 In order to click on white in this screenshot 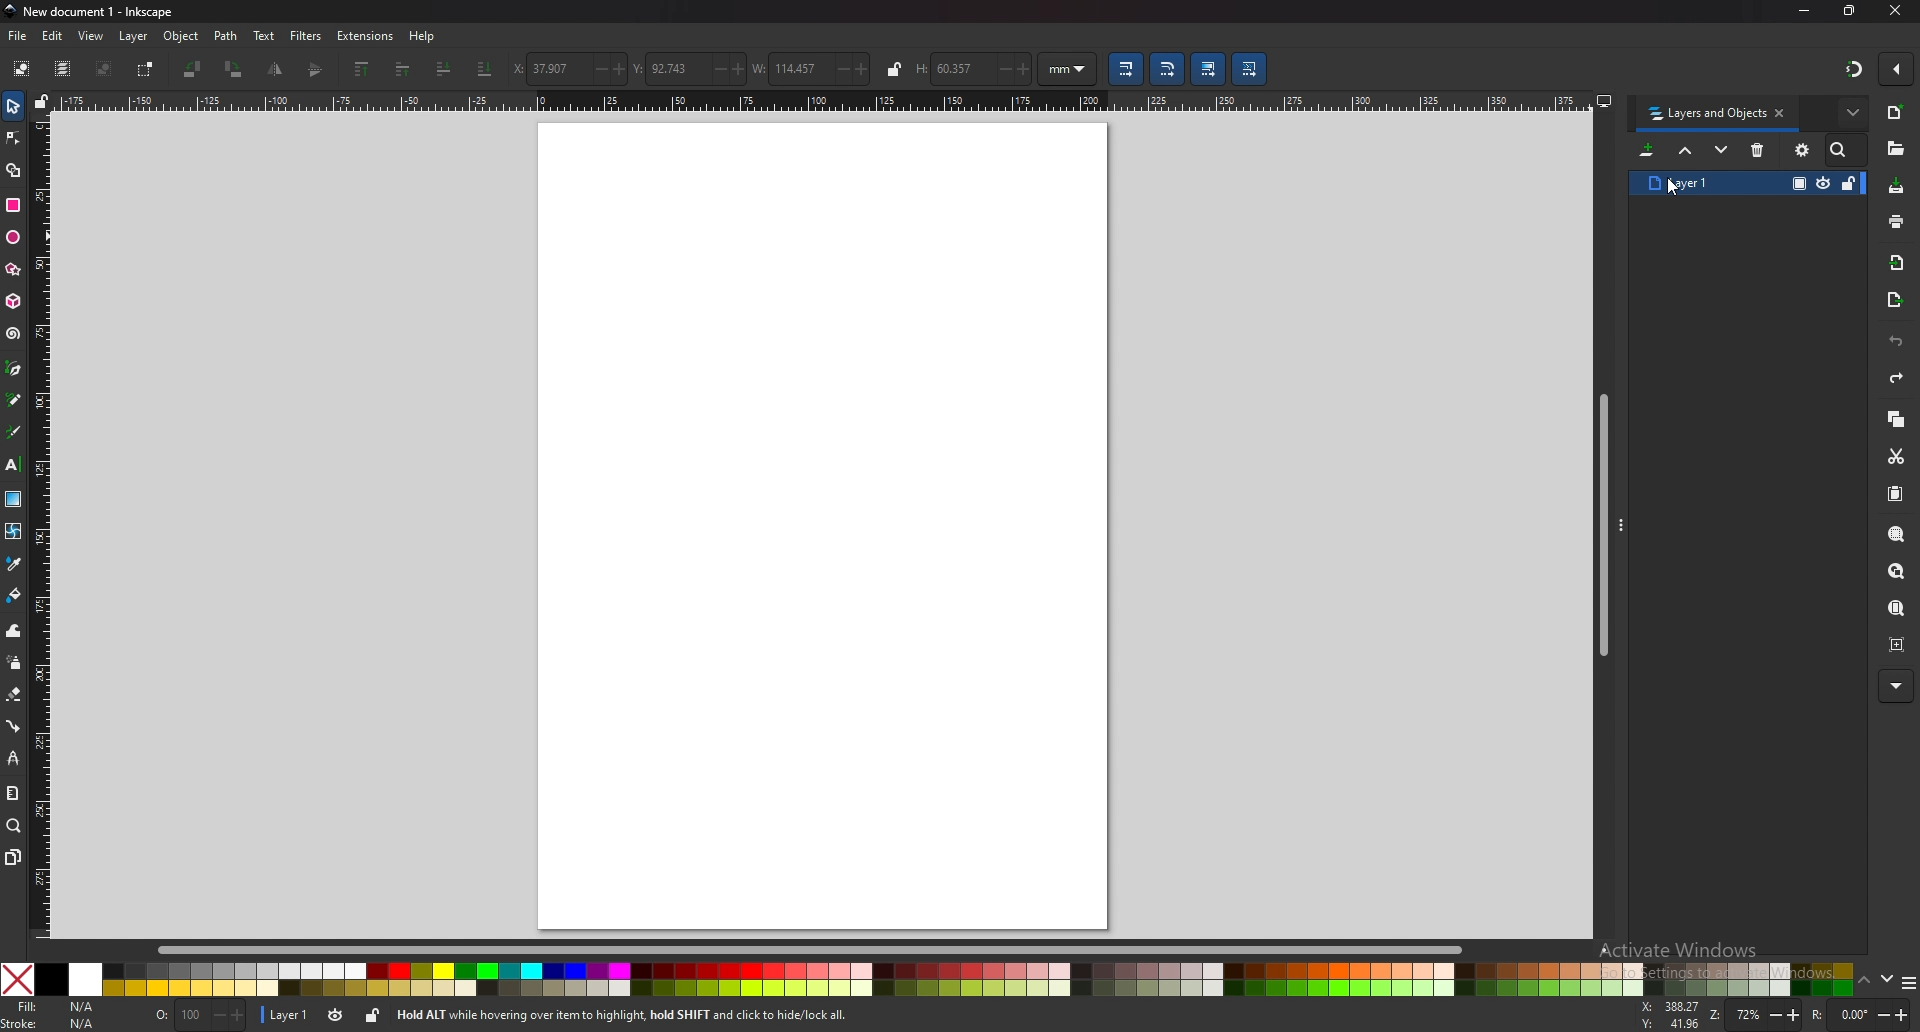, I will do `click(86, 980)`.